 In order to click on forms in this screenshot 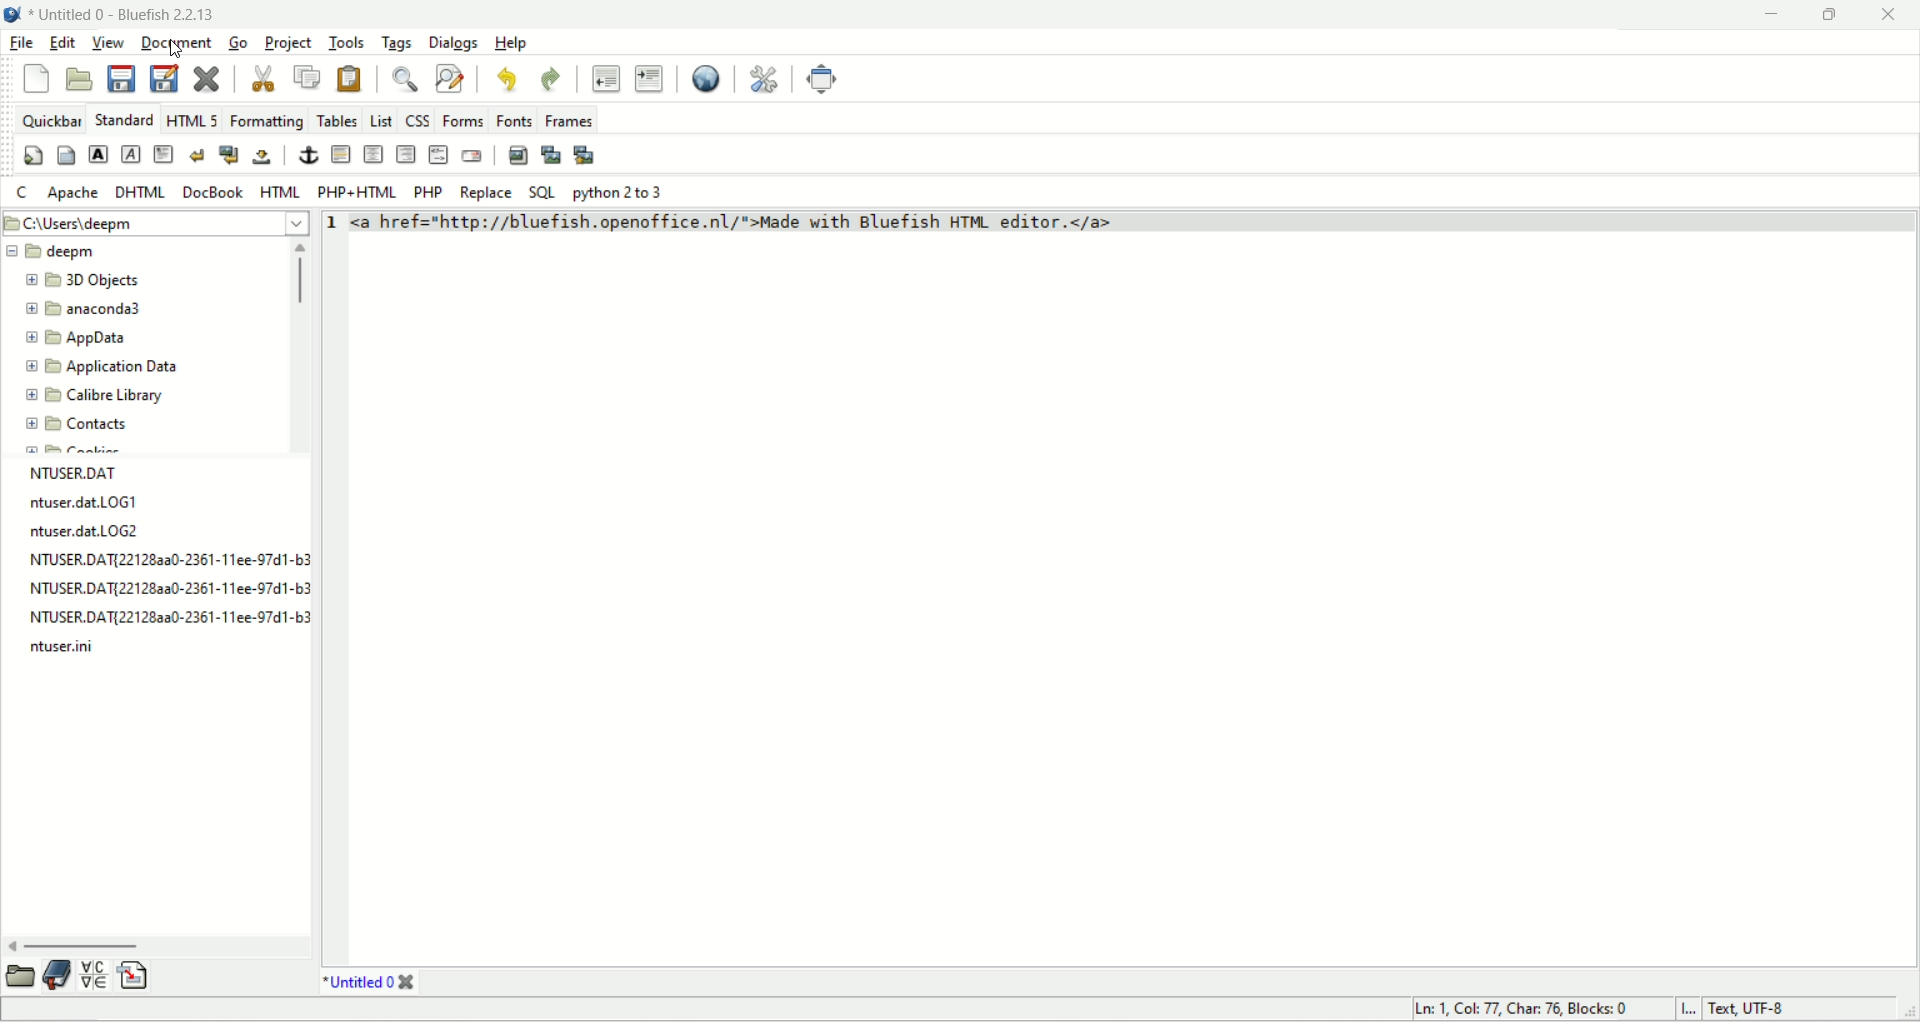, I will do `click(465, 120)`.